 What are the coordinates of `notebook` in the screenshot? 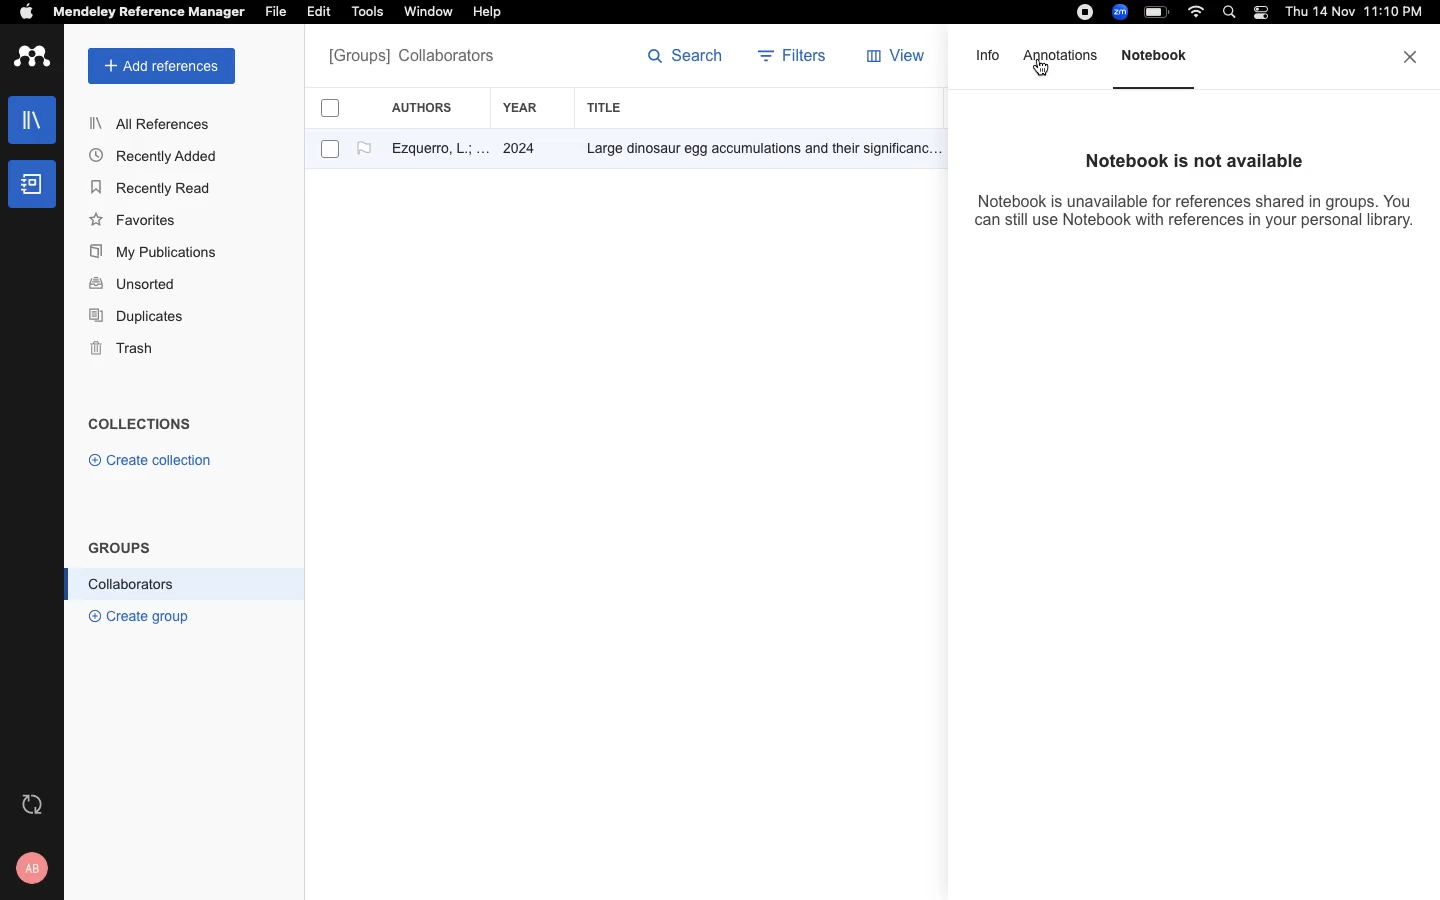 It's located at (1163, 66).